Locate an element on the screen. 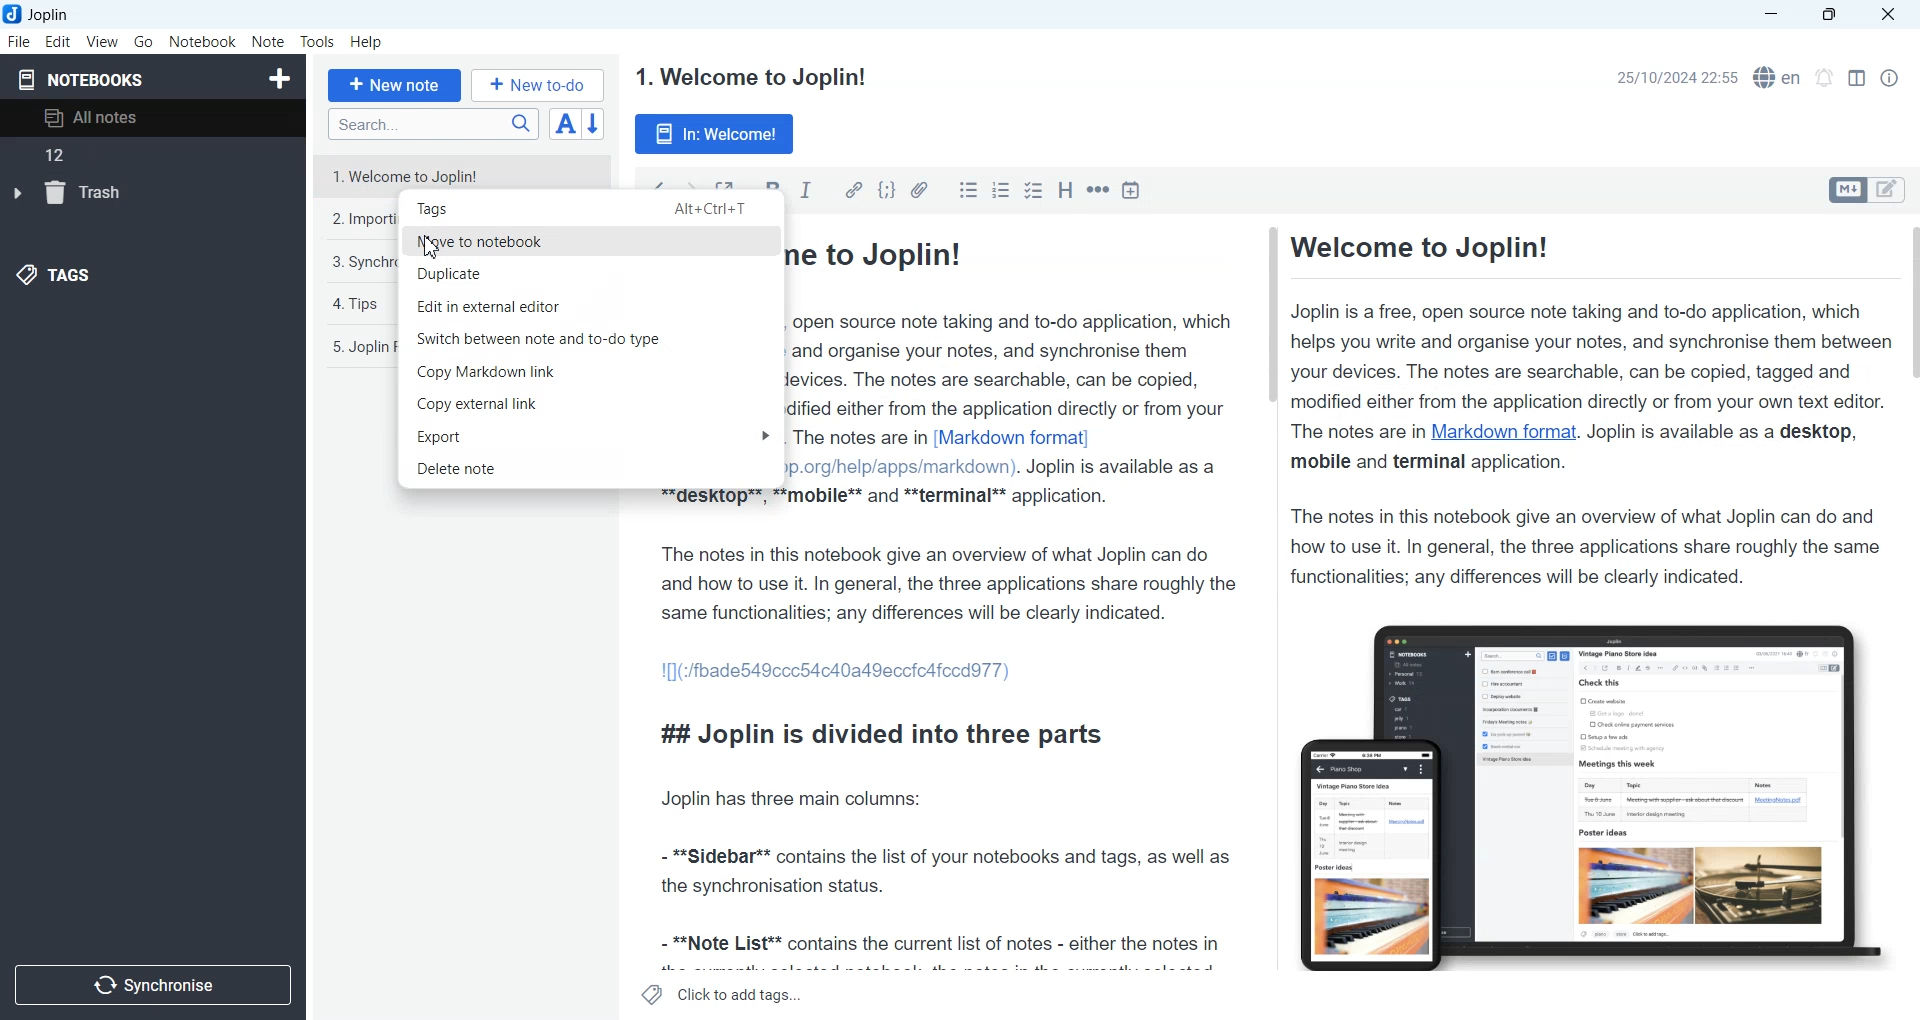 The image size is (1920, 1020). Search bar is located at coordinates (433, 124).